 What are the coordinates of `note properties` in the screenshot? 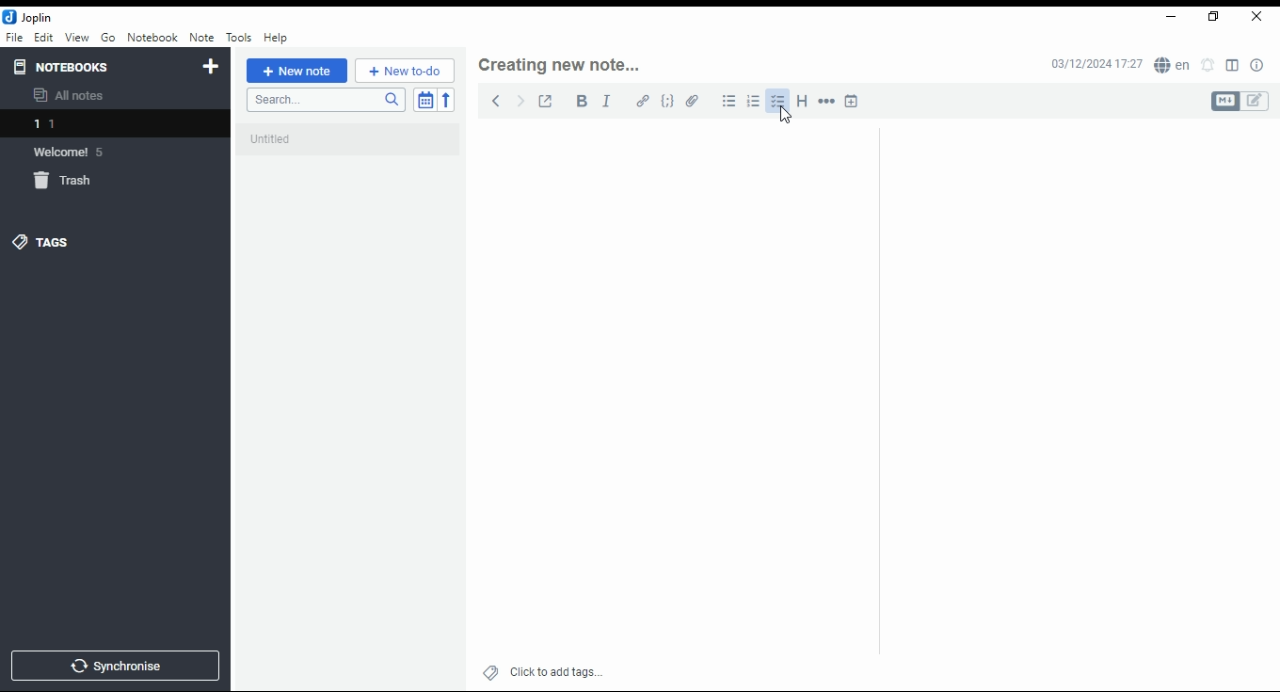 It's located at (1257, 65).